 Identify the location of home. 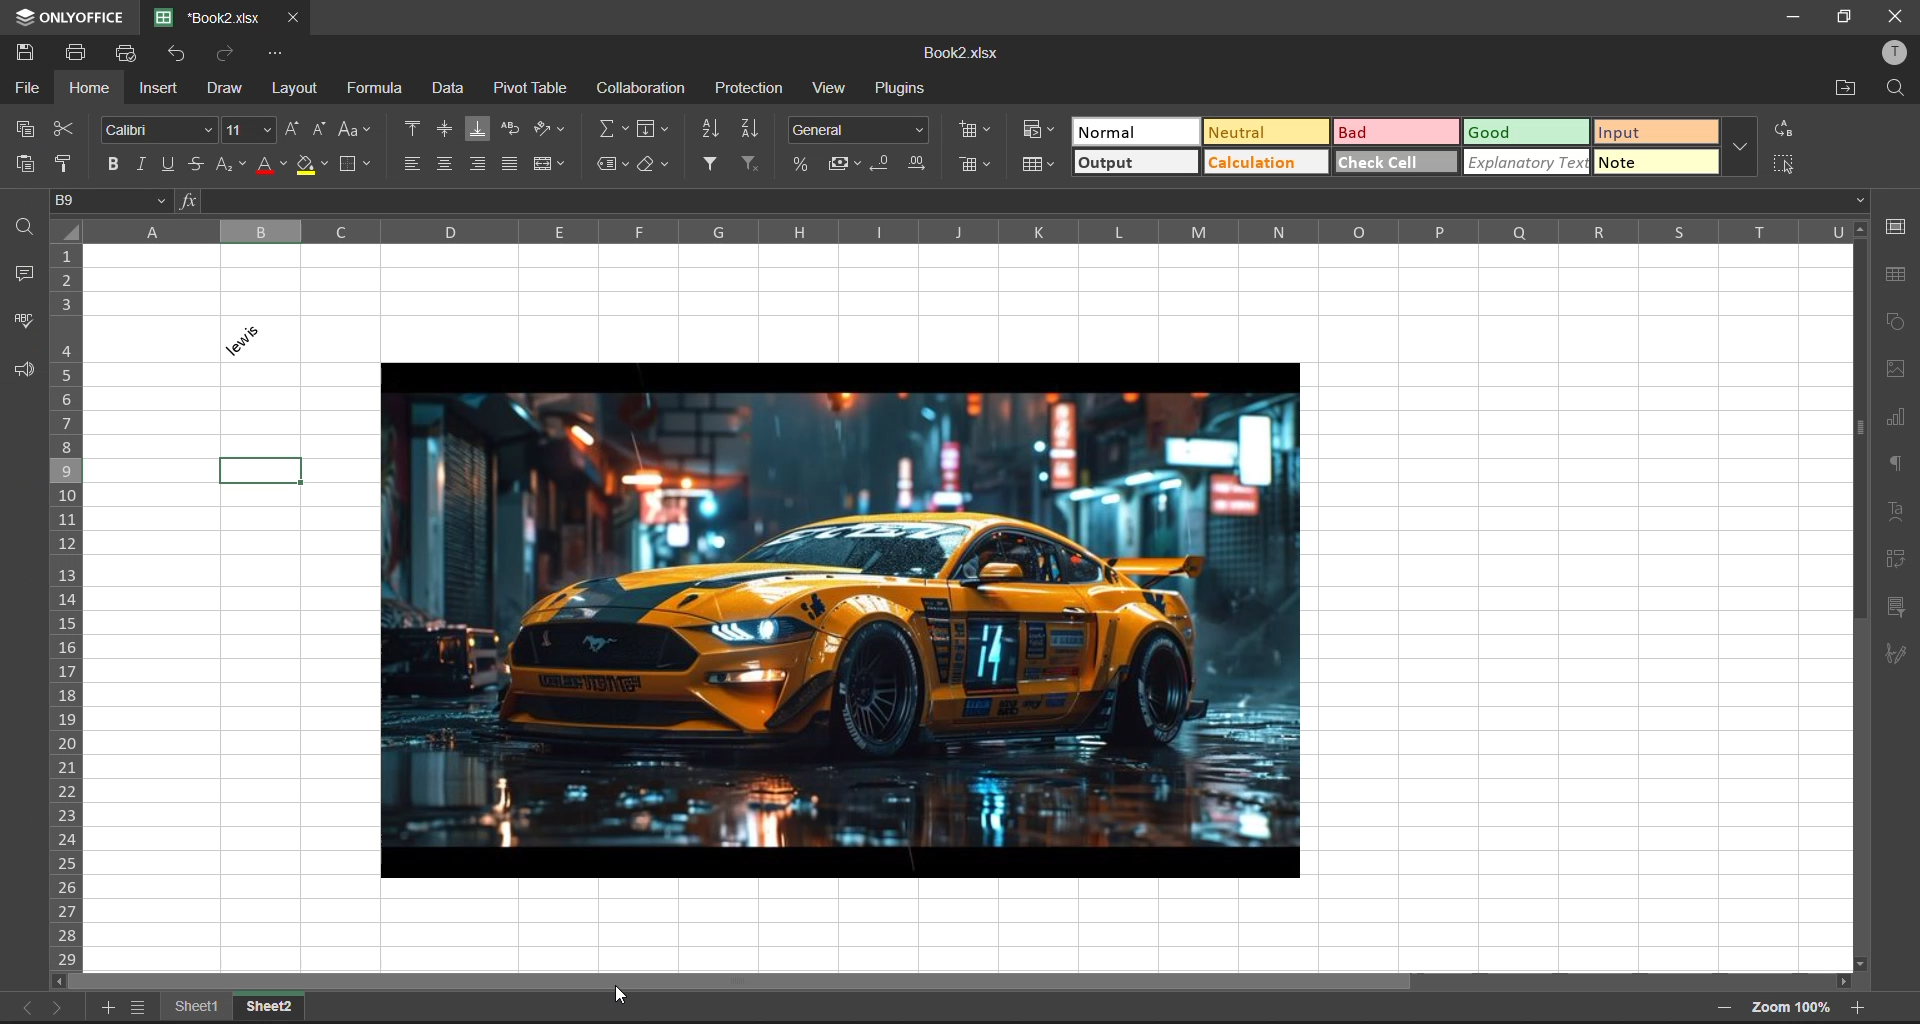
(93, 86).